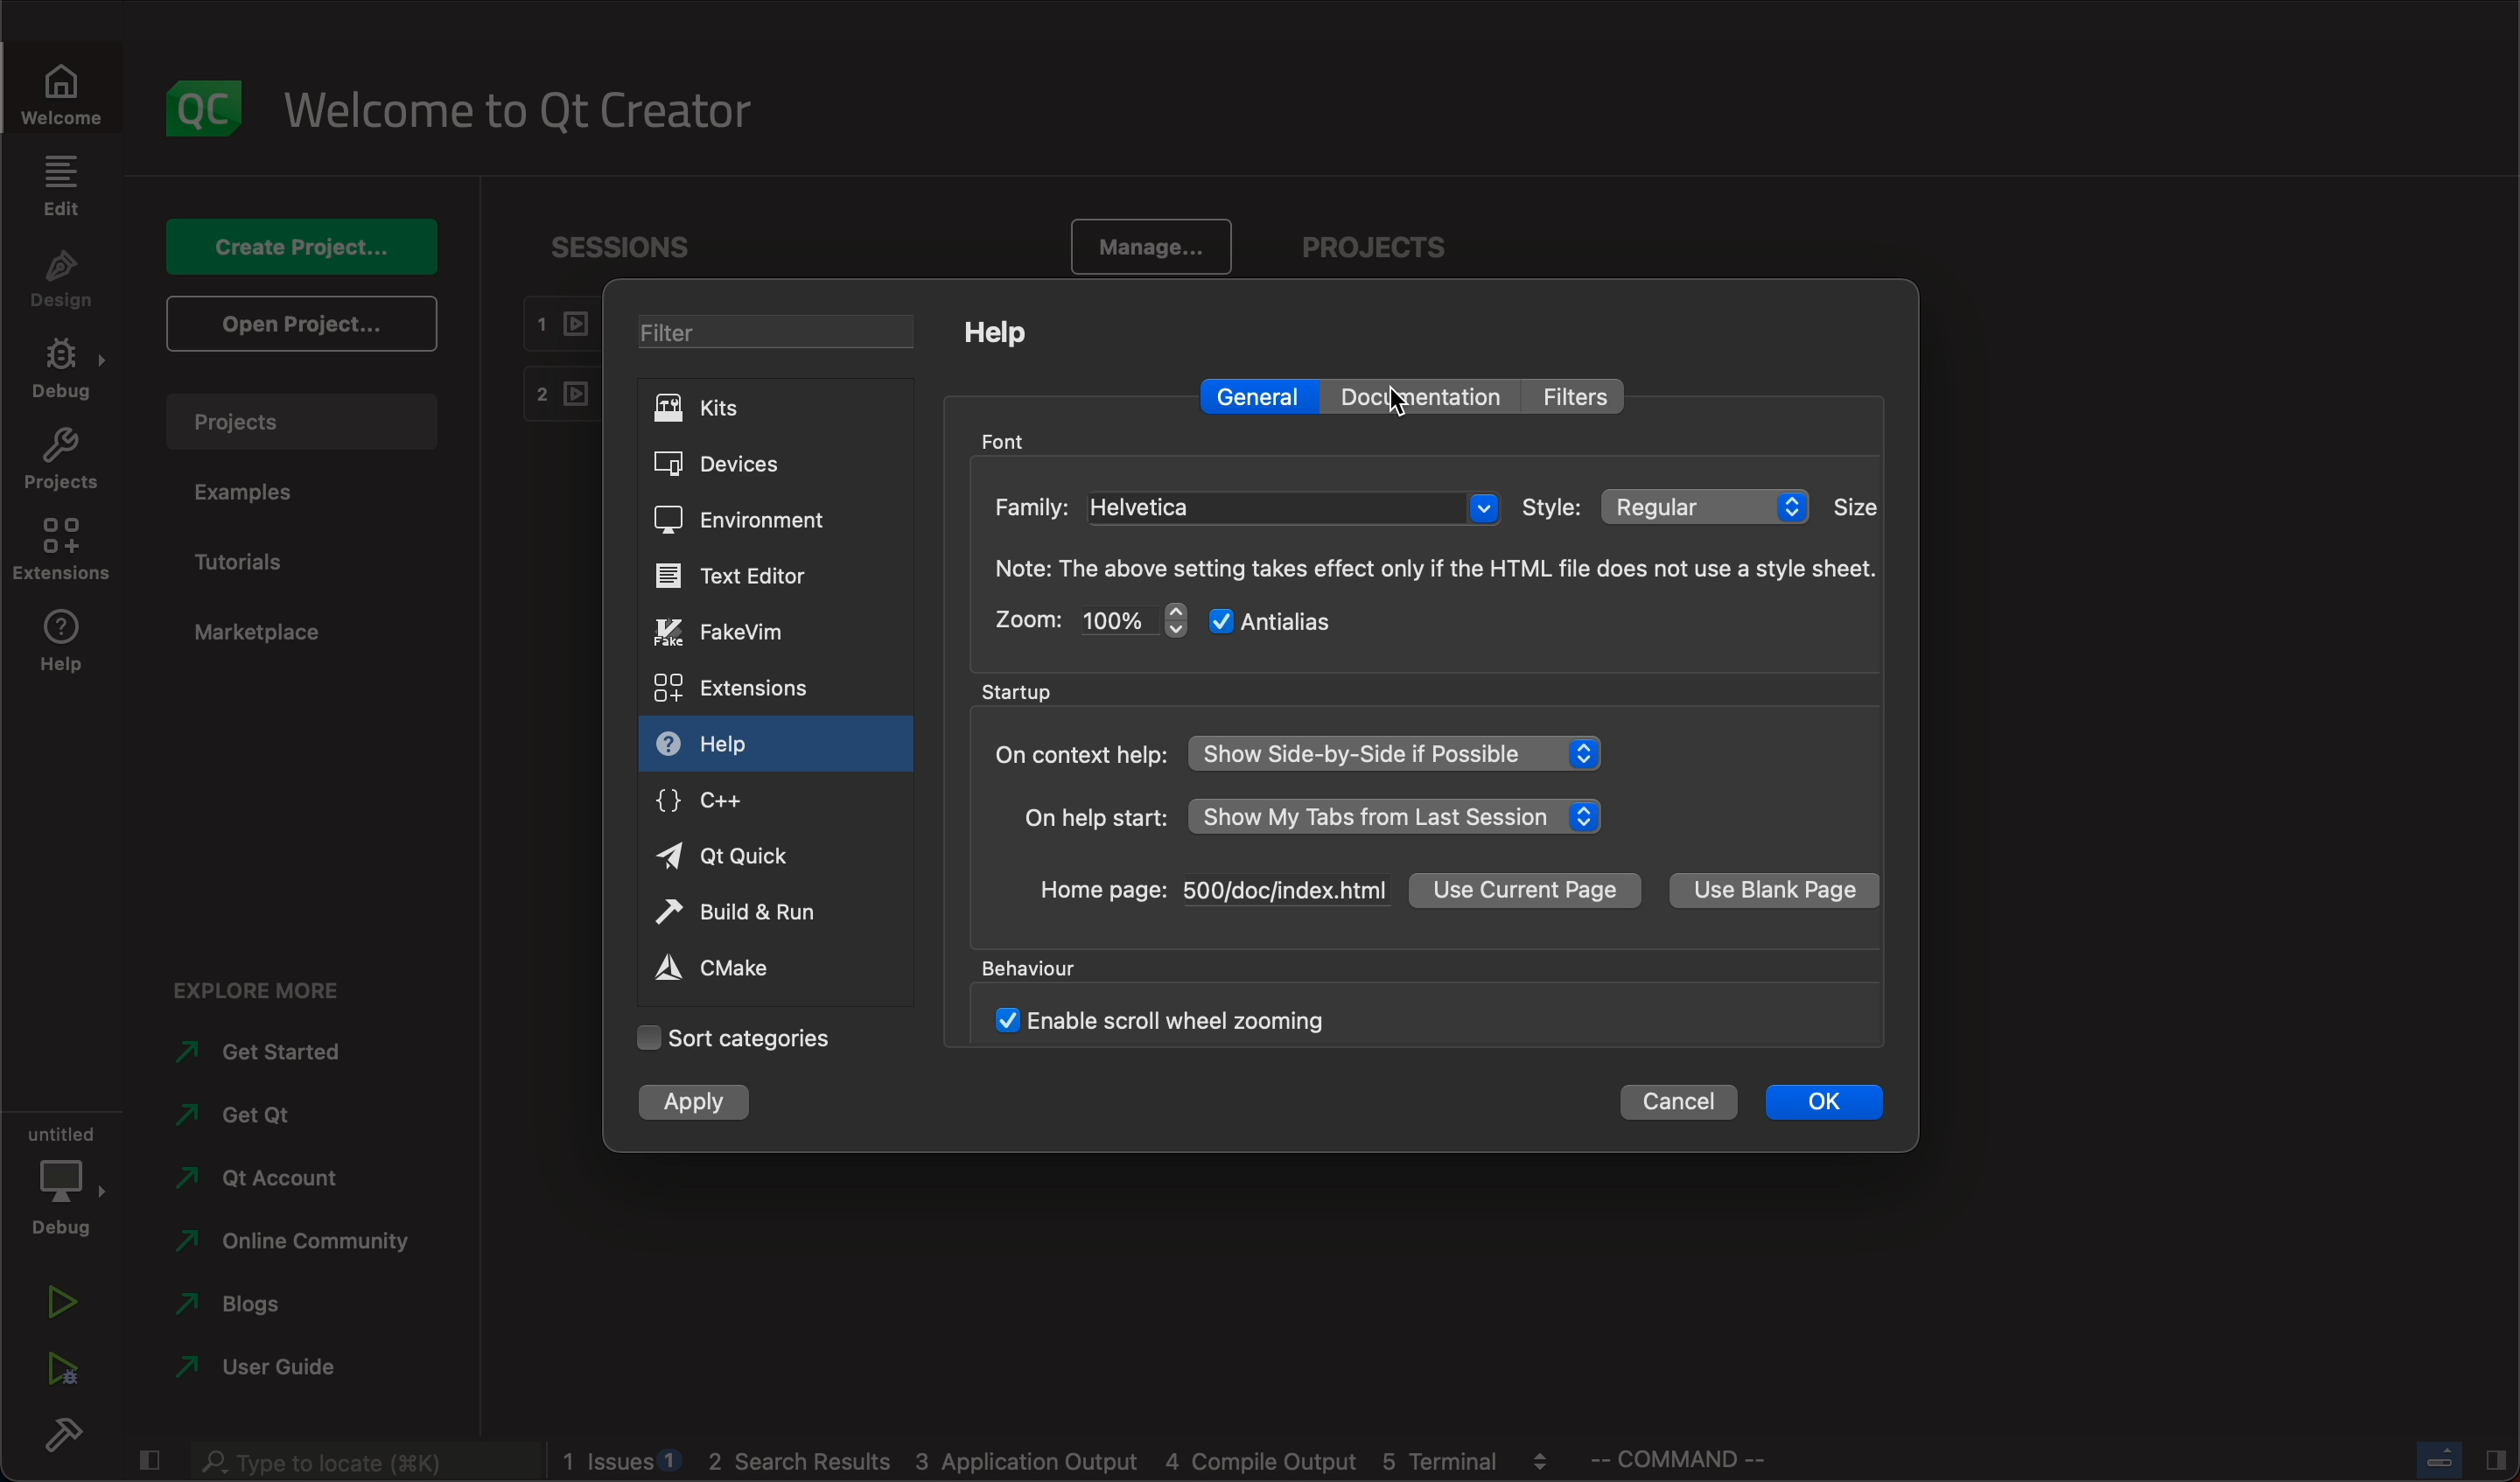  What do you see at coordinates (1209, 892) in the screenshot?
I see `home page` at bounding box center [1209, 892].